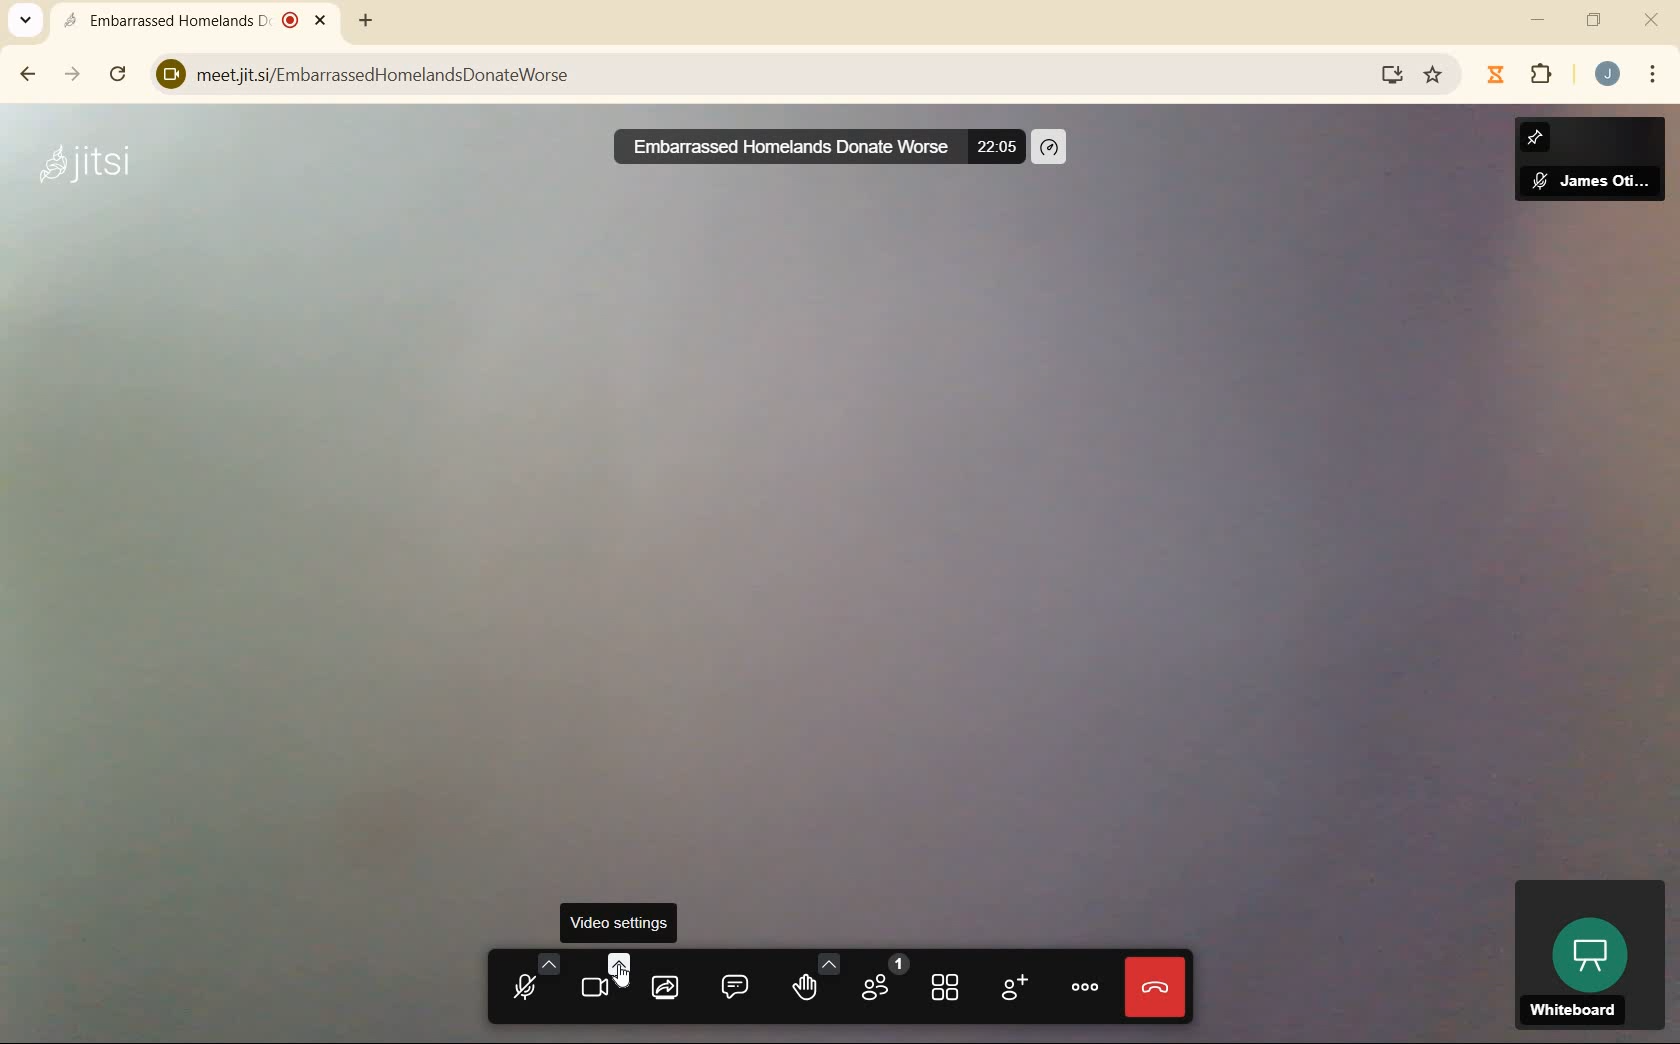 The height and width of the screenshot is (1044, 1680). I want to click on jitsi, so click(86, 174).